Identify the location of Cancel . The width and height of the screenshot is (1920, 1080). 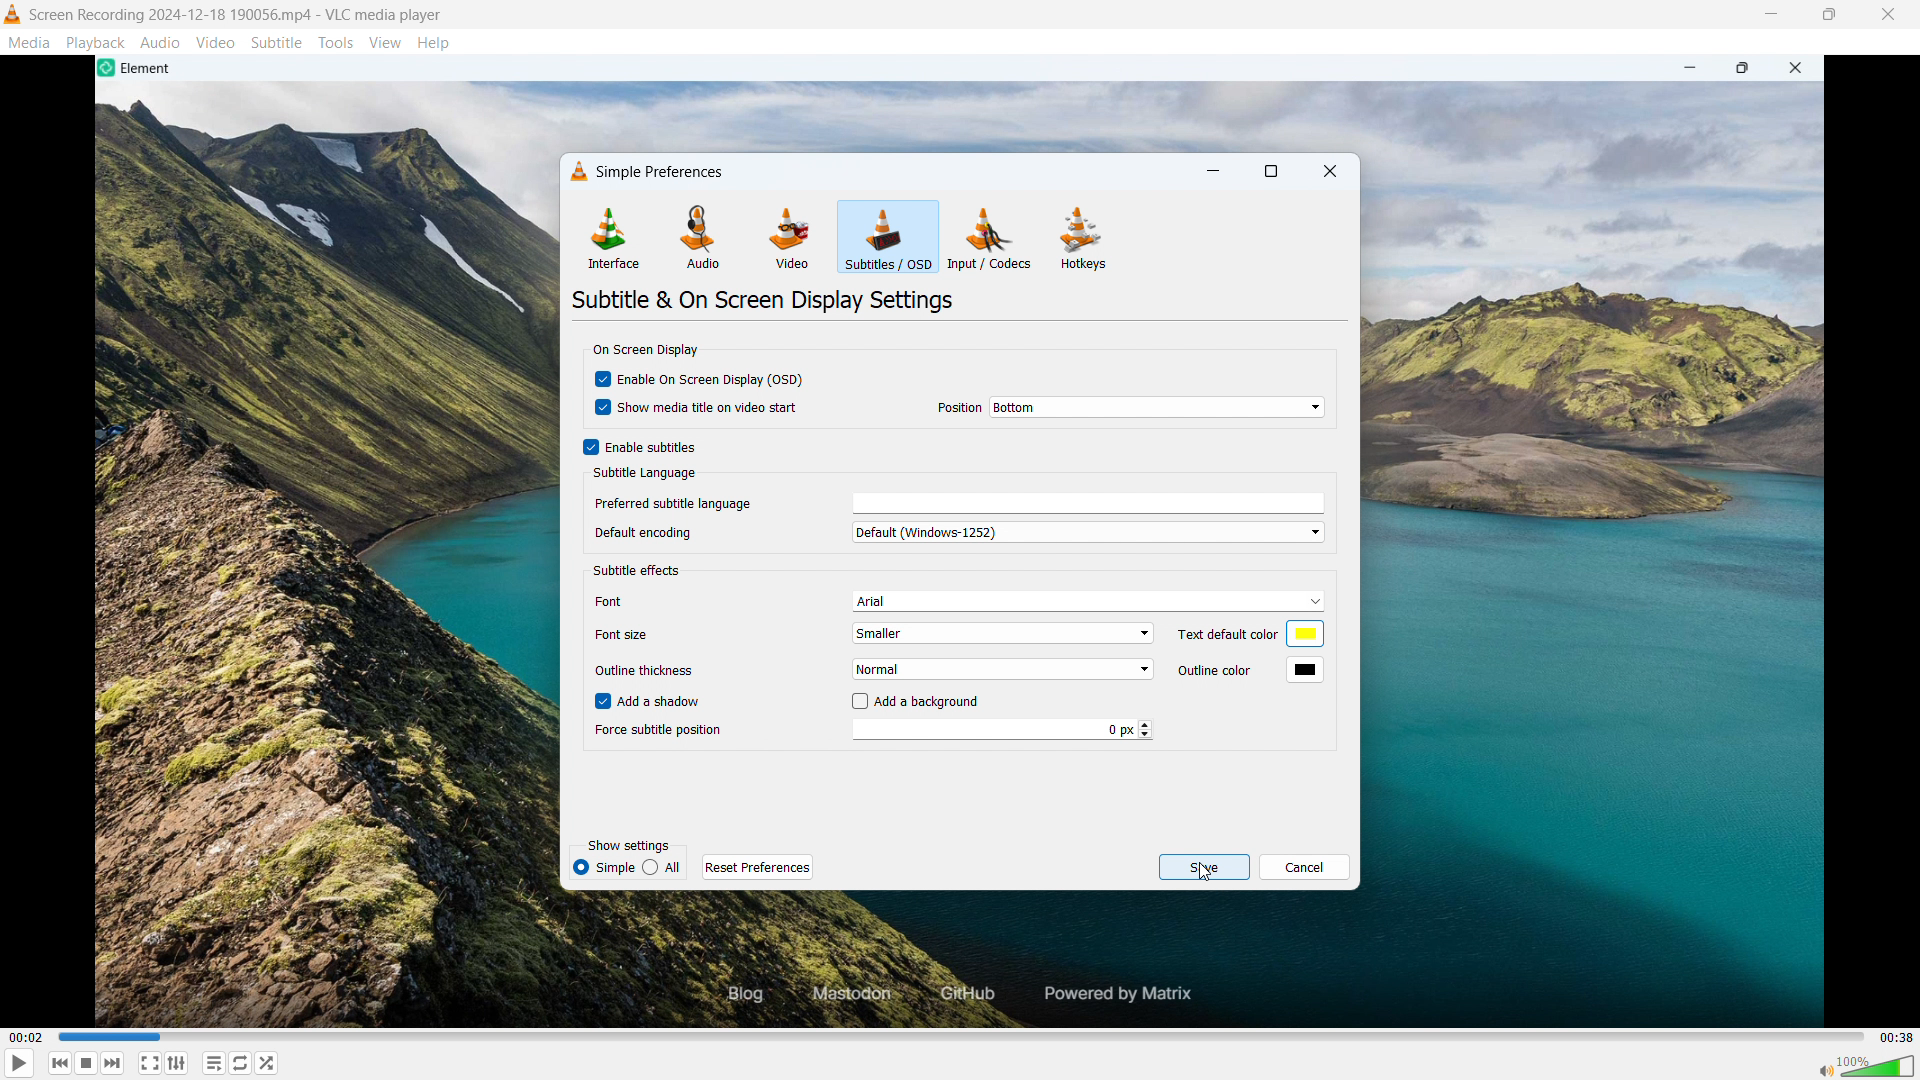
(1304, 867).